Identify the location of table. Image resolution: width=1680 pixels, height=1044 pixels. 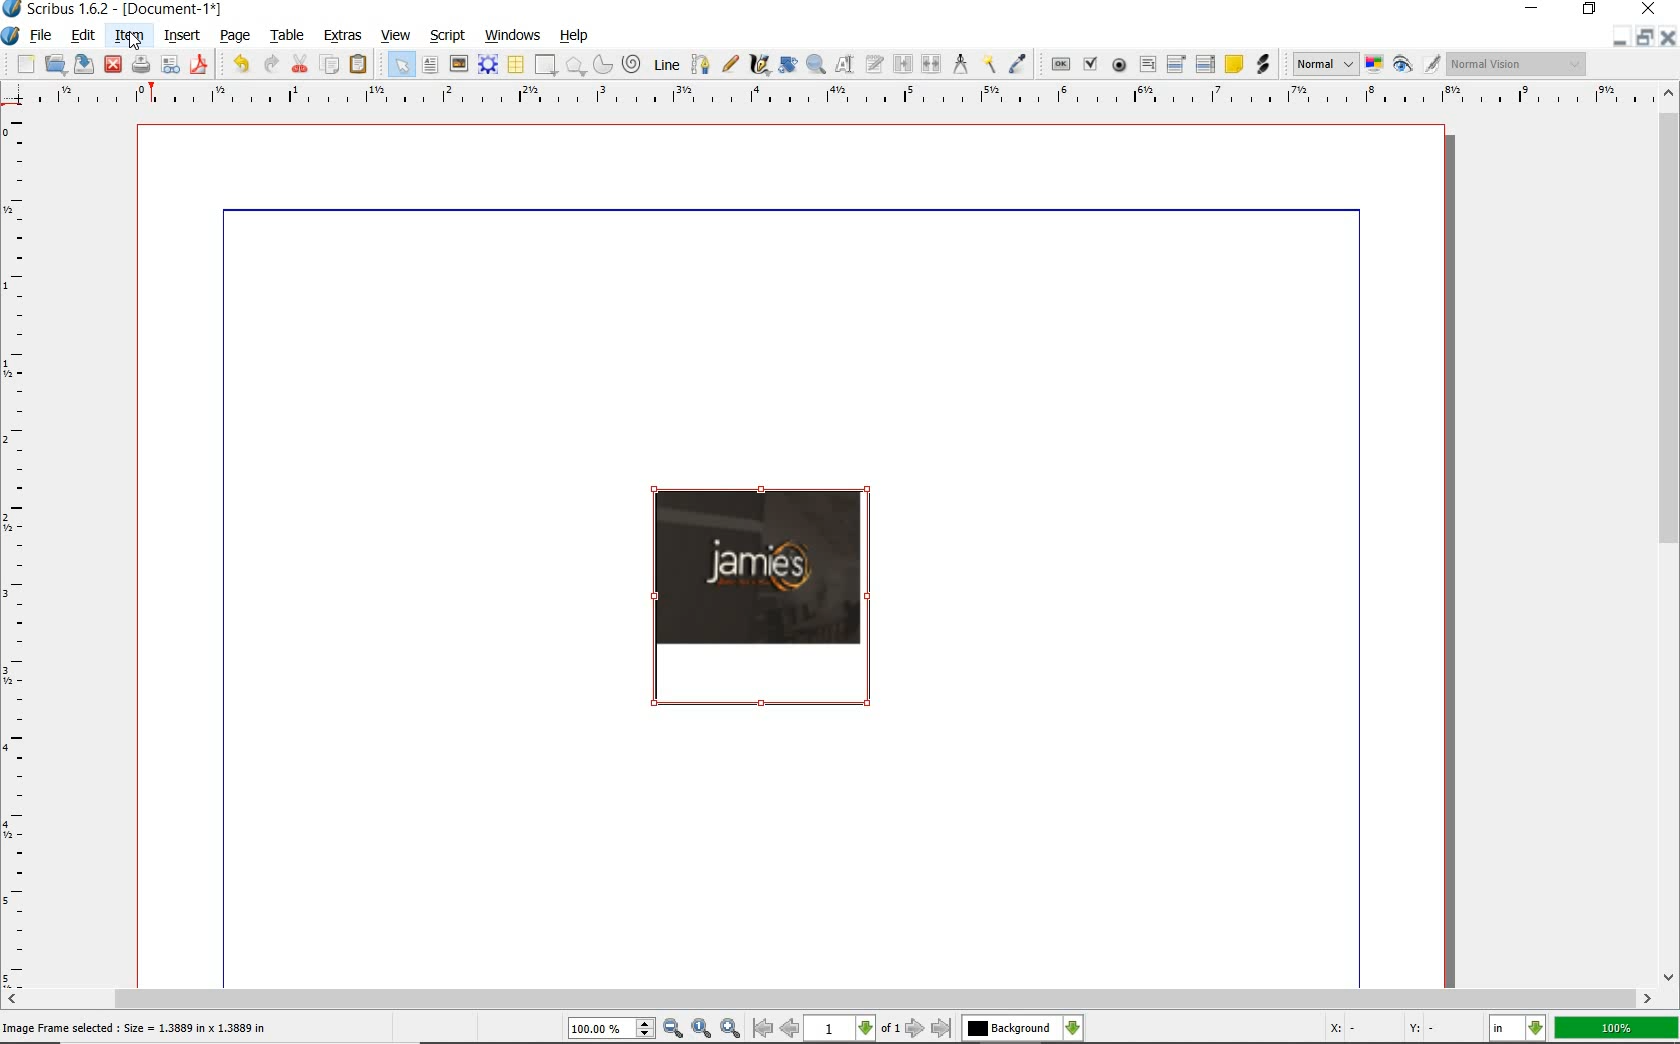
(289, 37).